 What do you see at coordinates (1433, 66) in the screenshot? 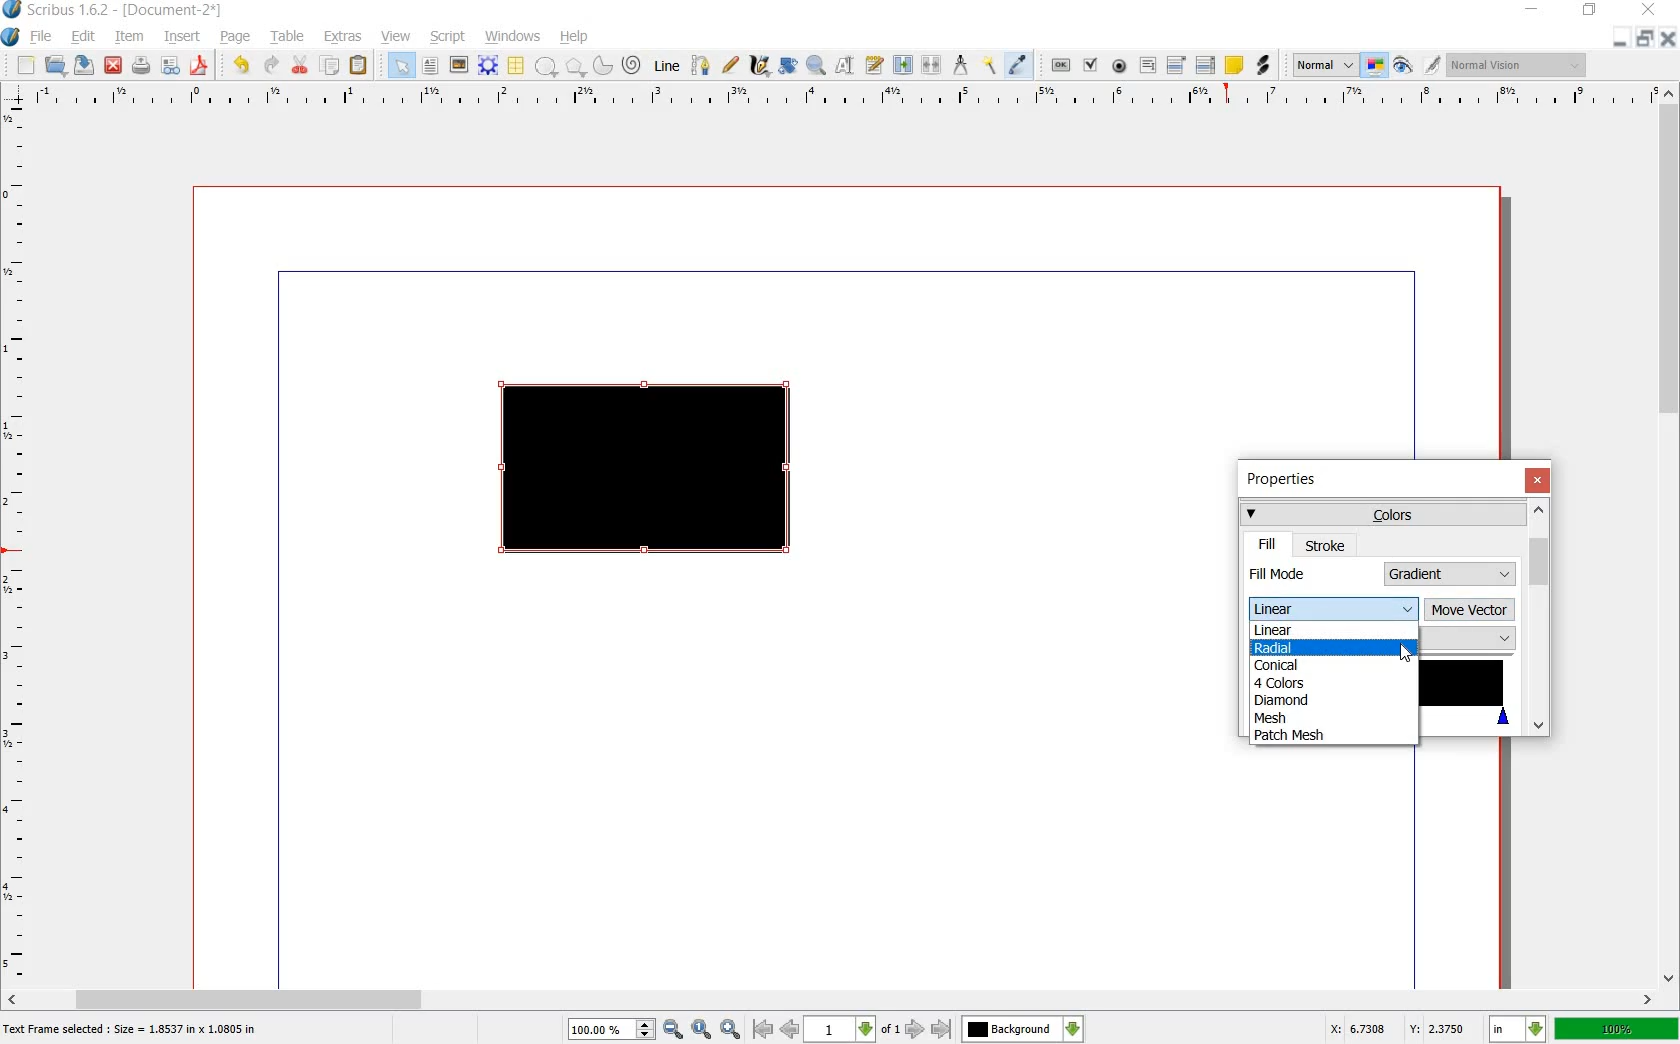
I see `edit in preview mode` at bounding box center [1433, 66].